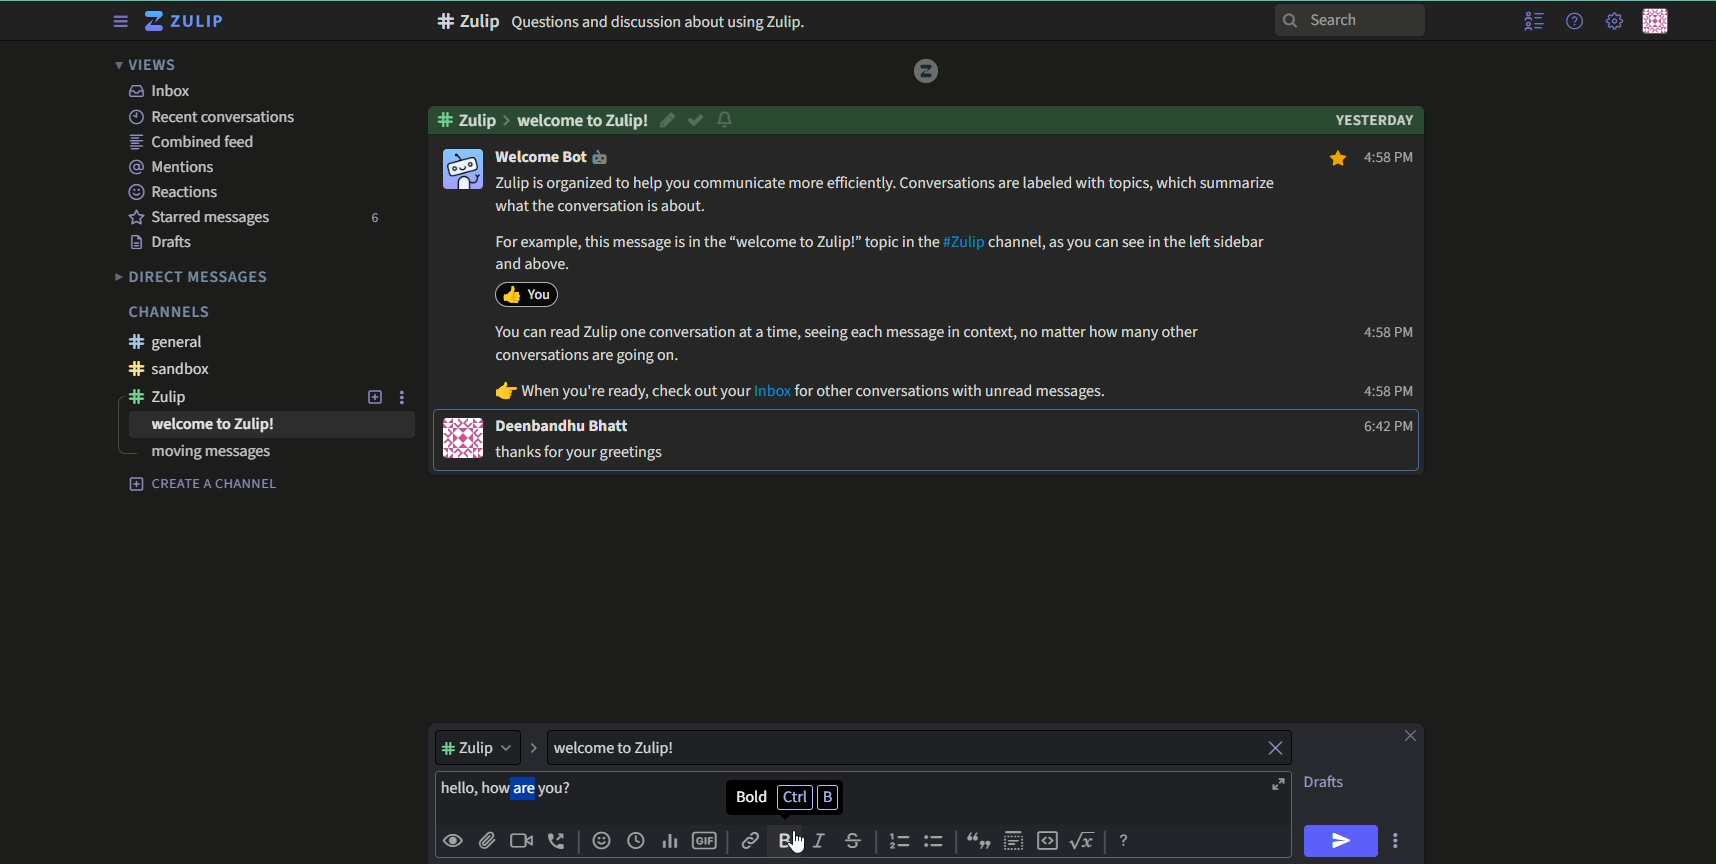 The image size is (1716, 864). What do you see at coordinates (1532, 22) in the screenshot?
I see `menu` at bounding box center [1532, 22].